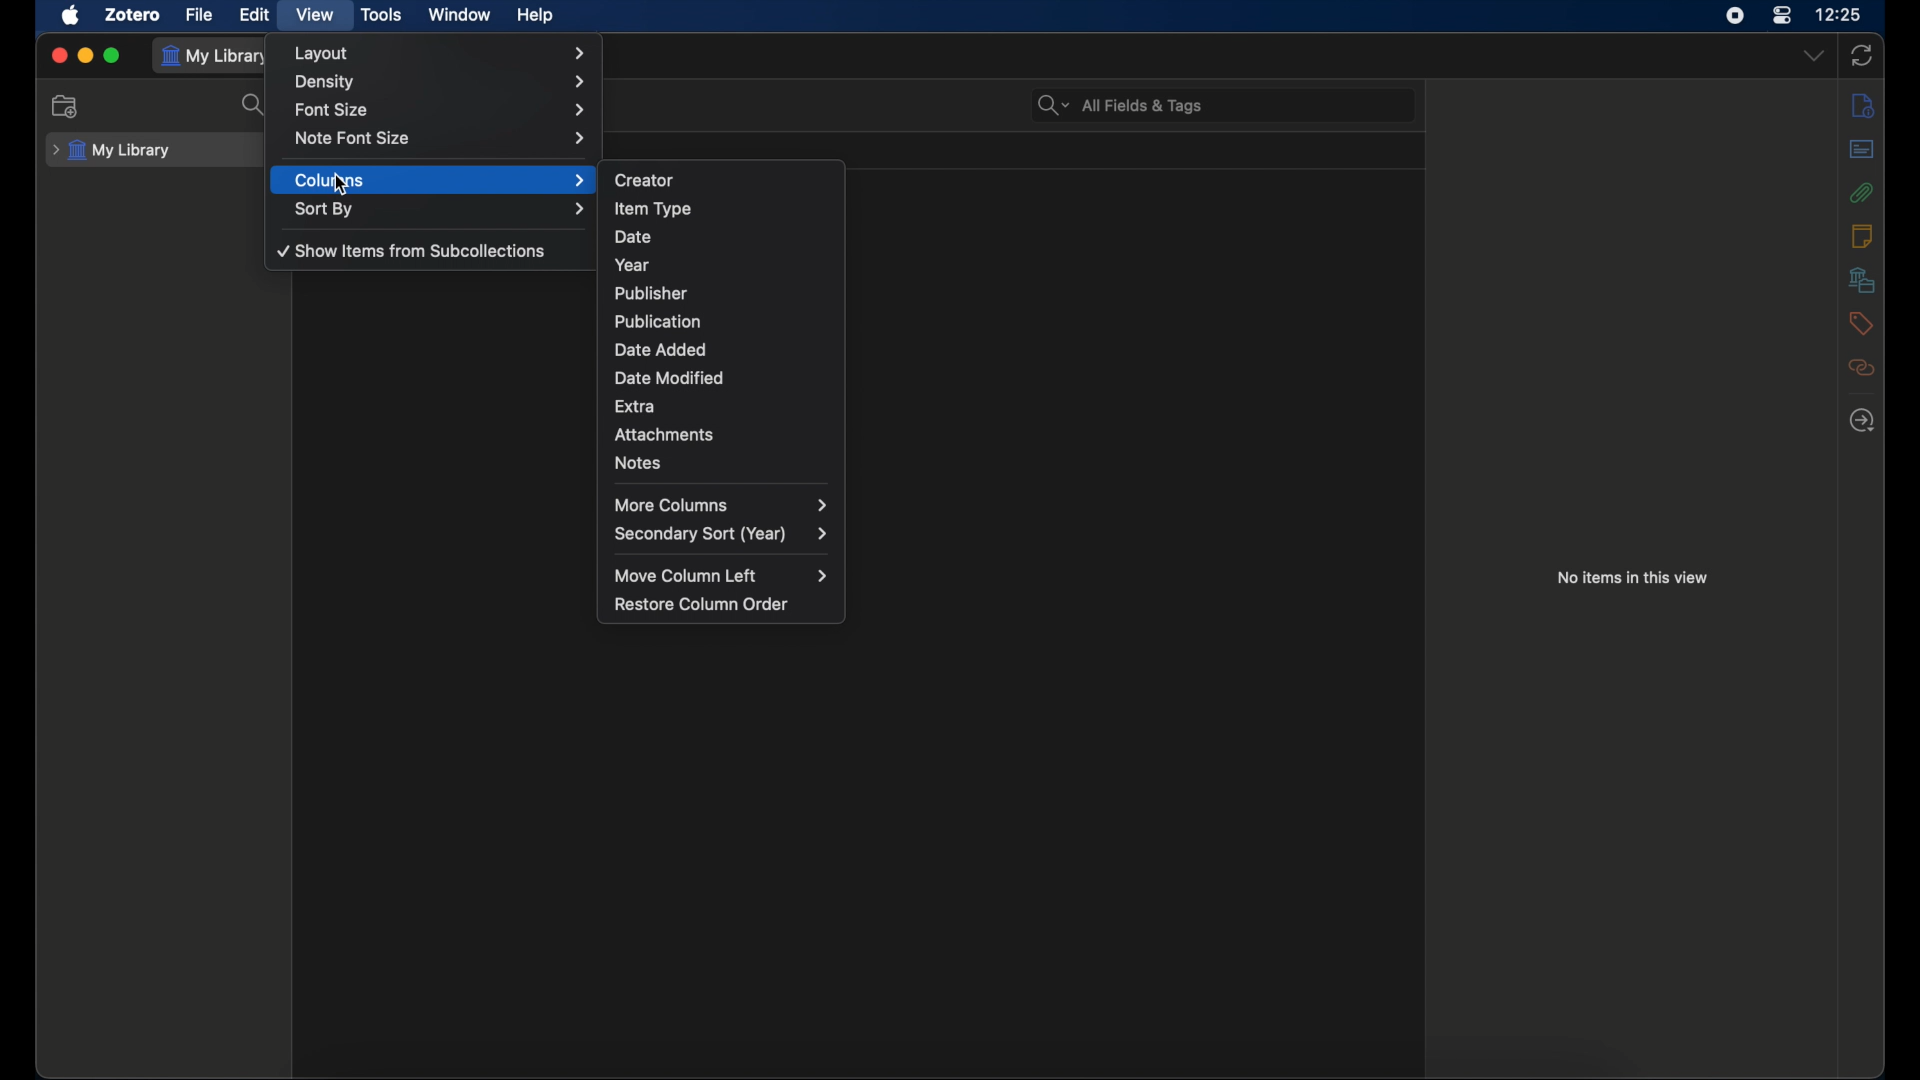  I want to click on info, so click(1862, 106).